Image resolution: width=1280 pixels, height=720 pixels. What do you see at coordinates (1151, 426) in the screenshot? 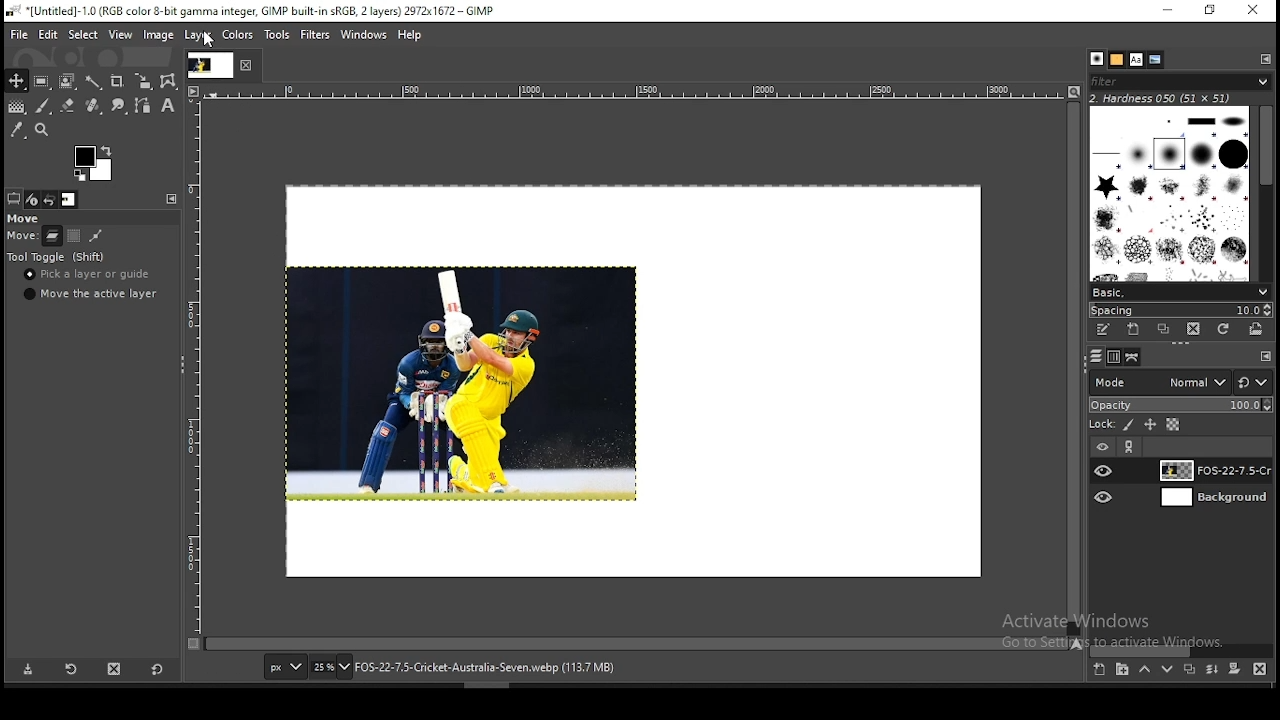
I see `lock size and position` at bounding box center [1151, 426].